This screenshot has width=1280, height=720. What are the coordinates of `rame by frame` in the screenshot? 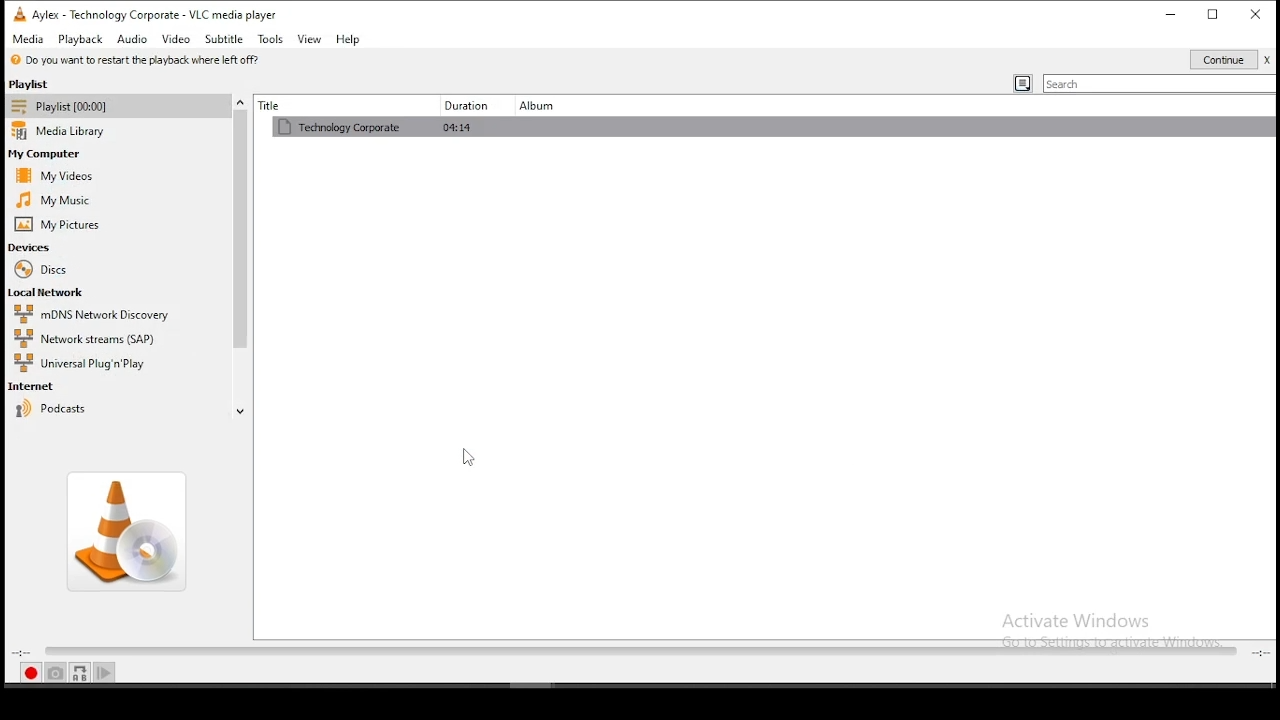 It's located at (109, 674).